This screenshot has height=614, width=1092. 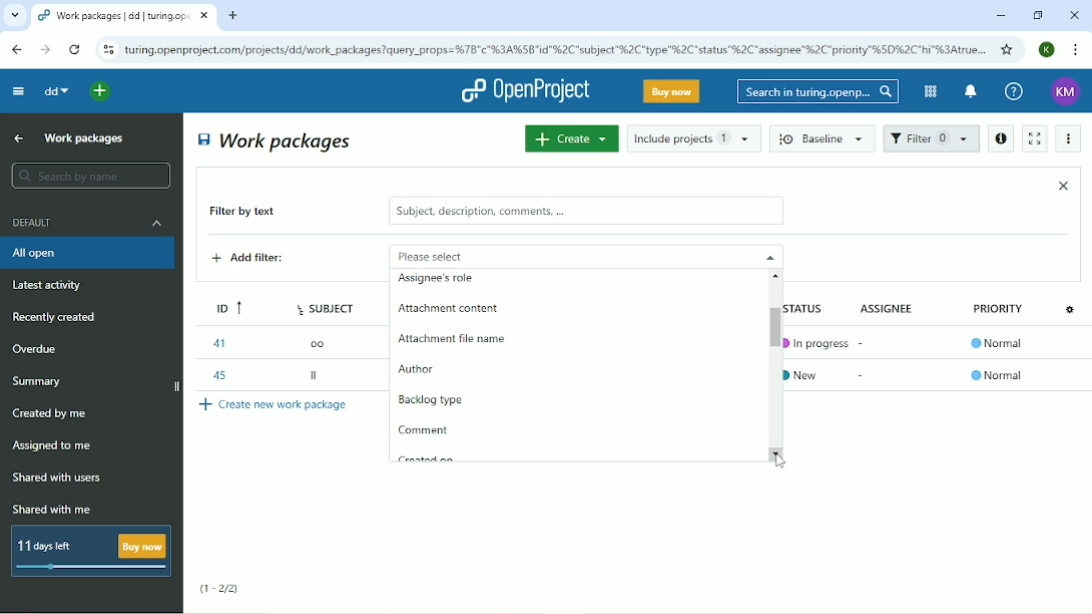 What do you see at coordinates (441, 403) in the screenshot?
I see `Backlog type` at bounding box center [441, 403].